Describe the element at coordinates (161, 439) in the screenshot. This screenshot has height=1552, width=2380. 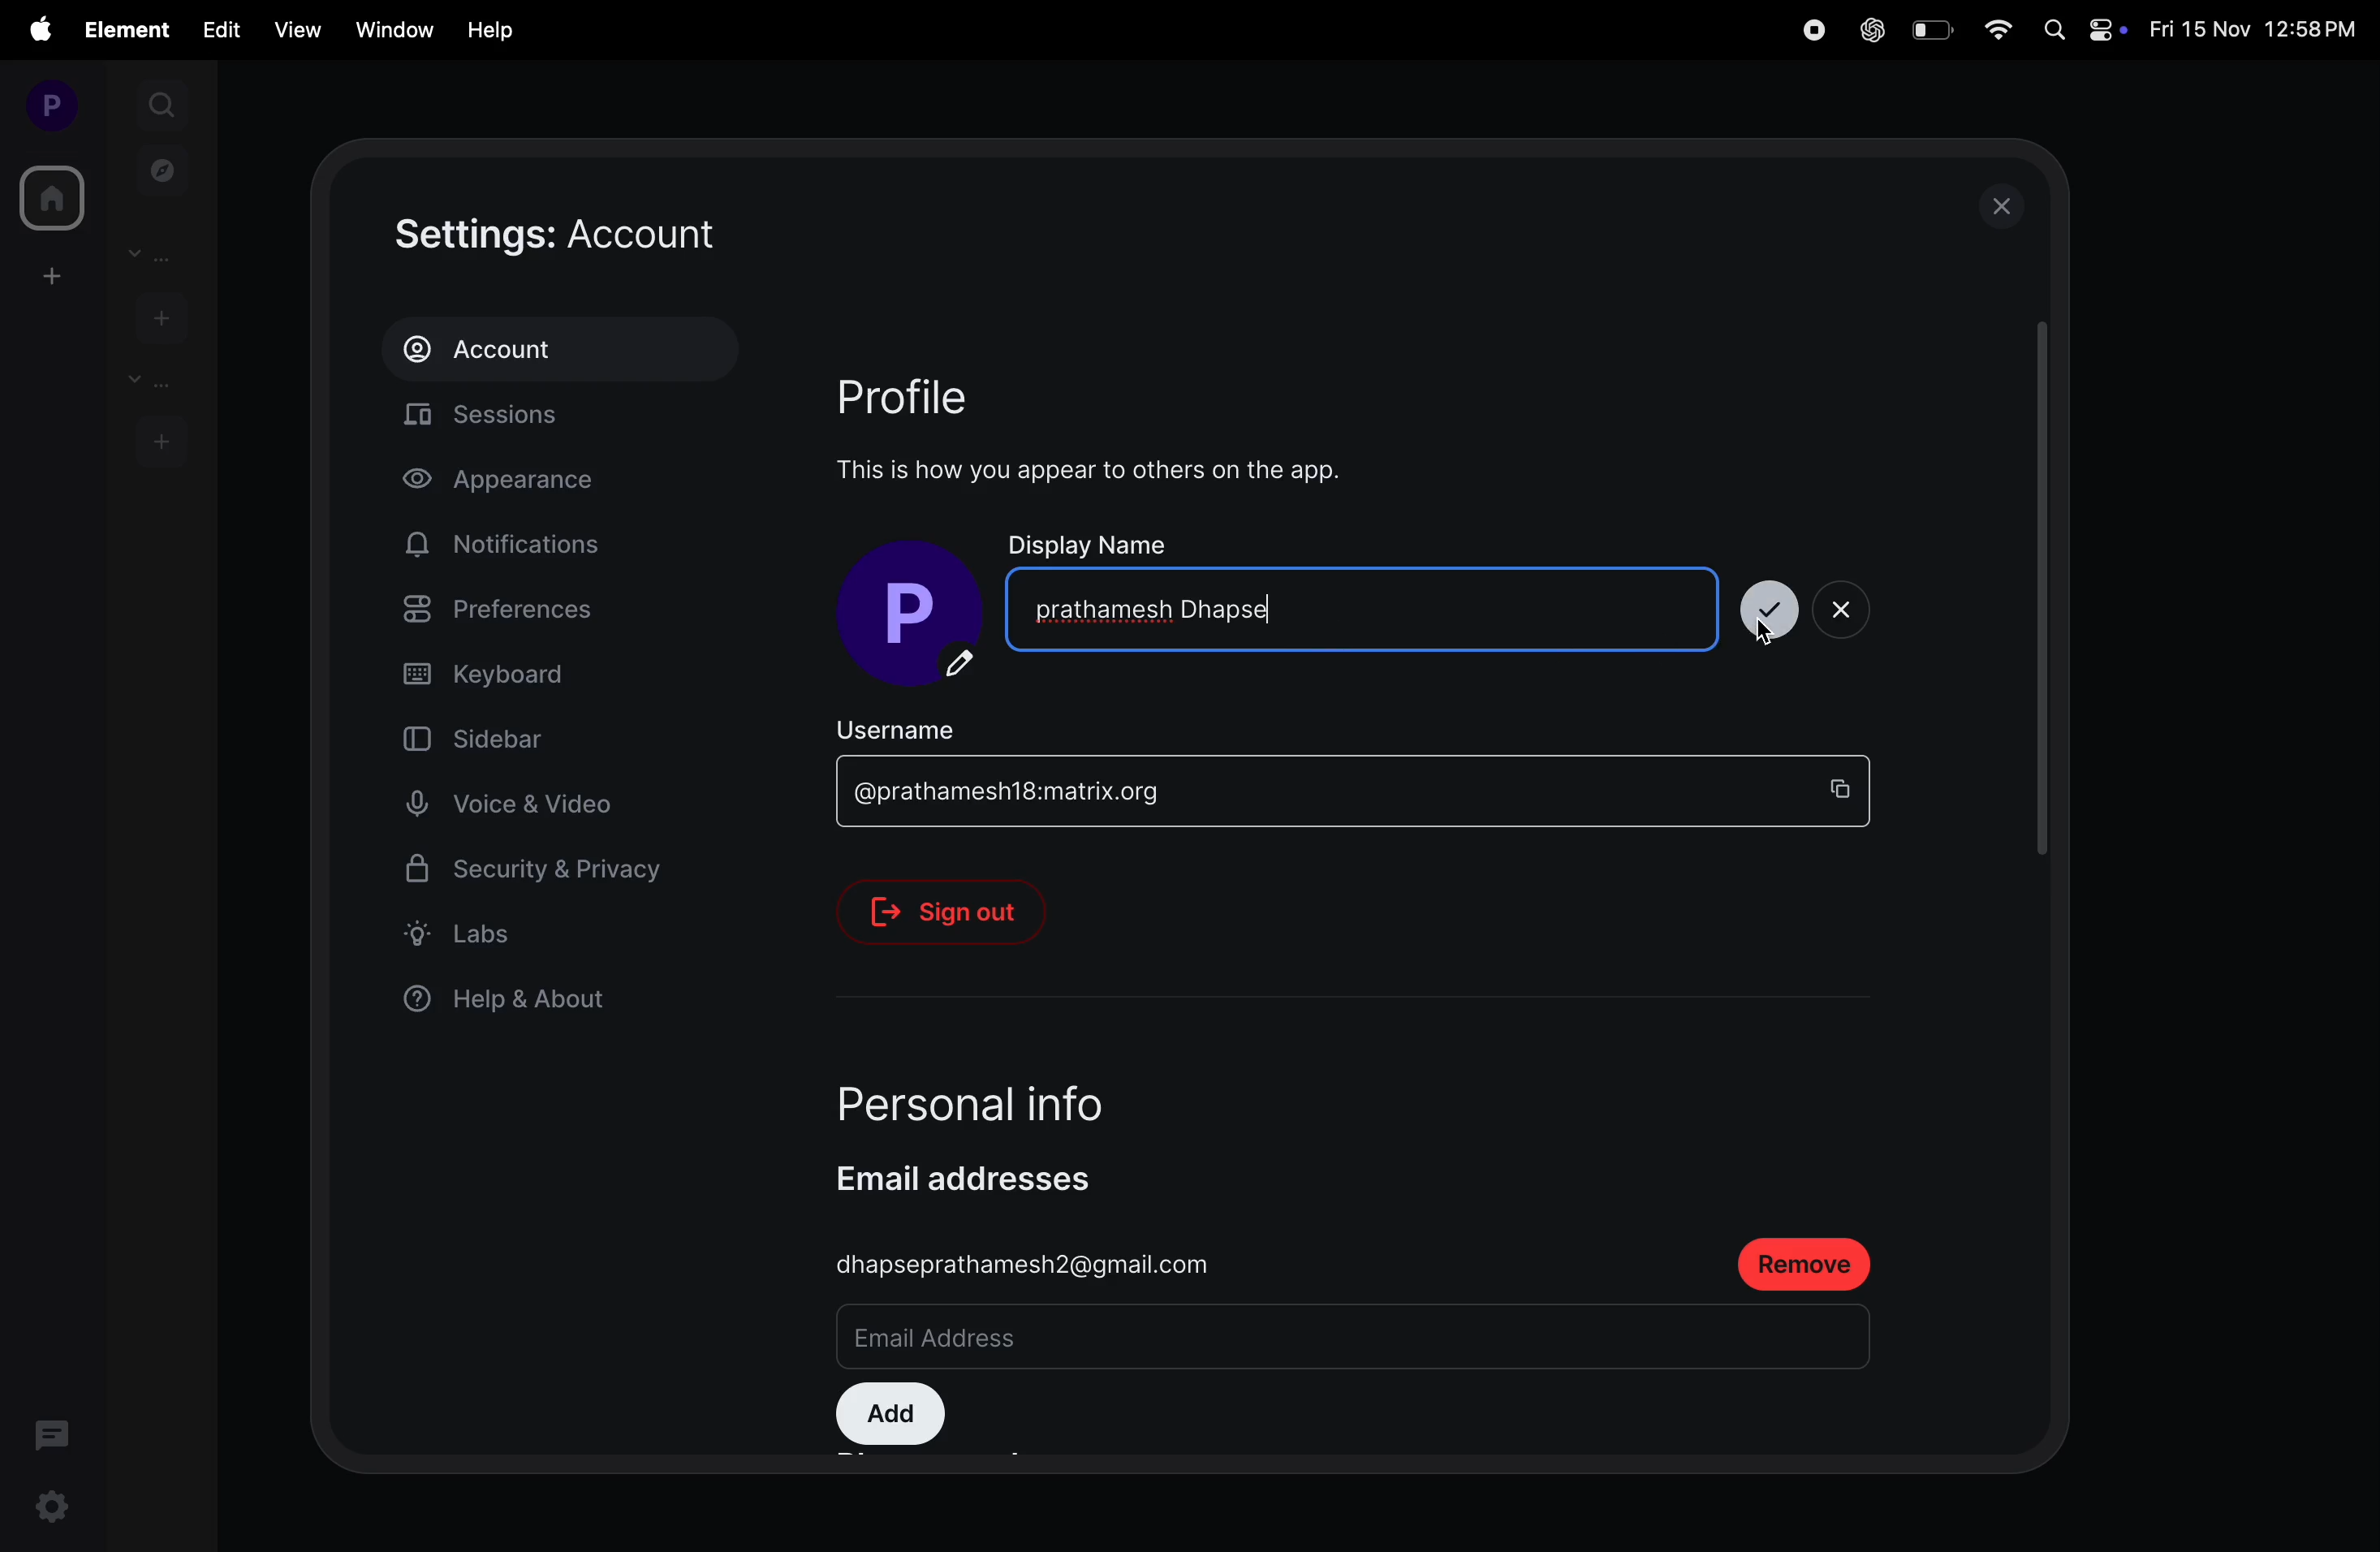
I see `add rooms` at that location.